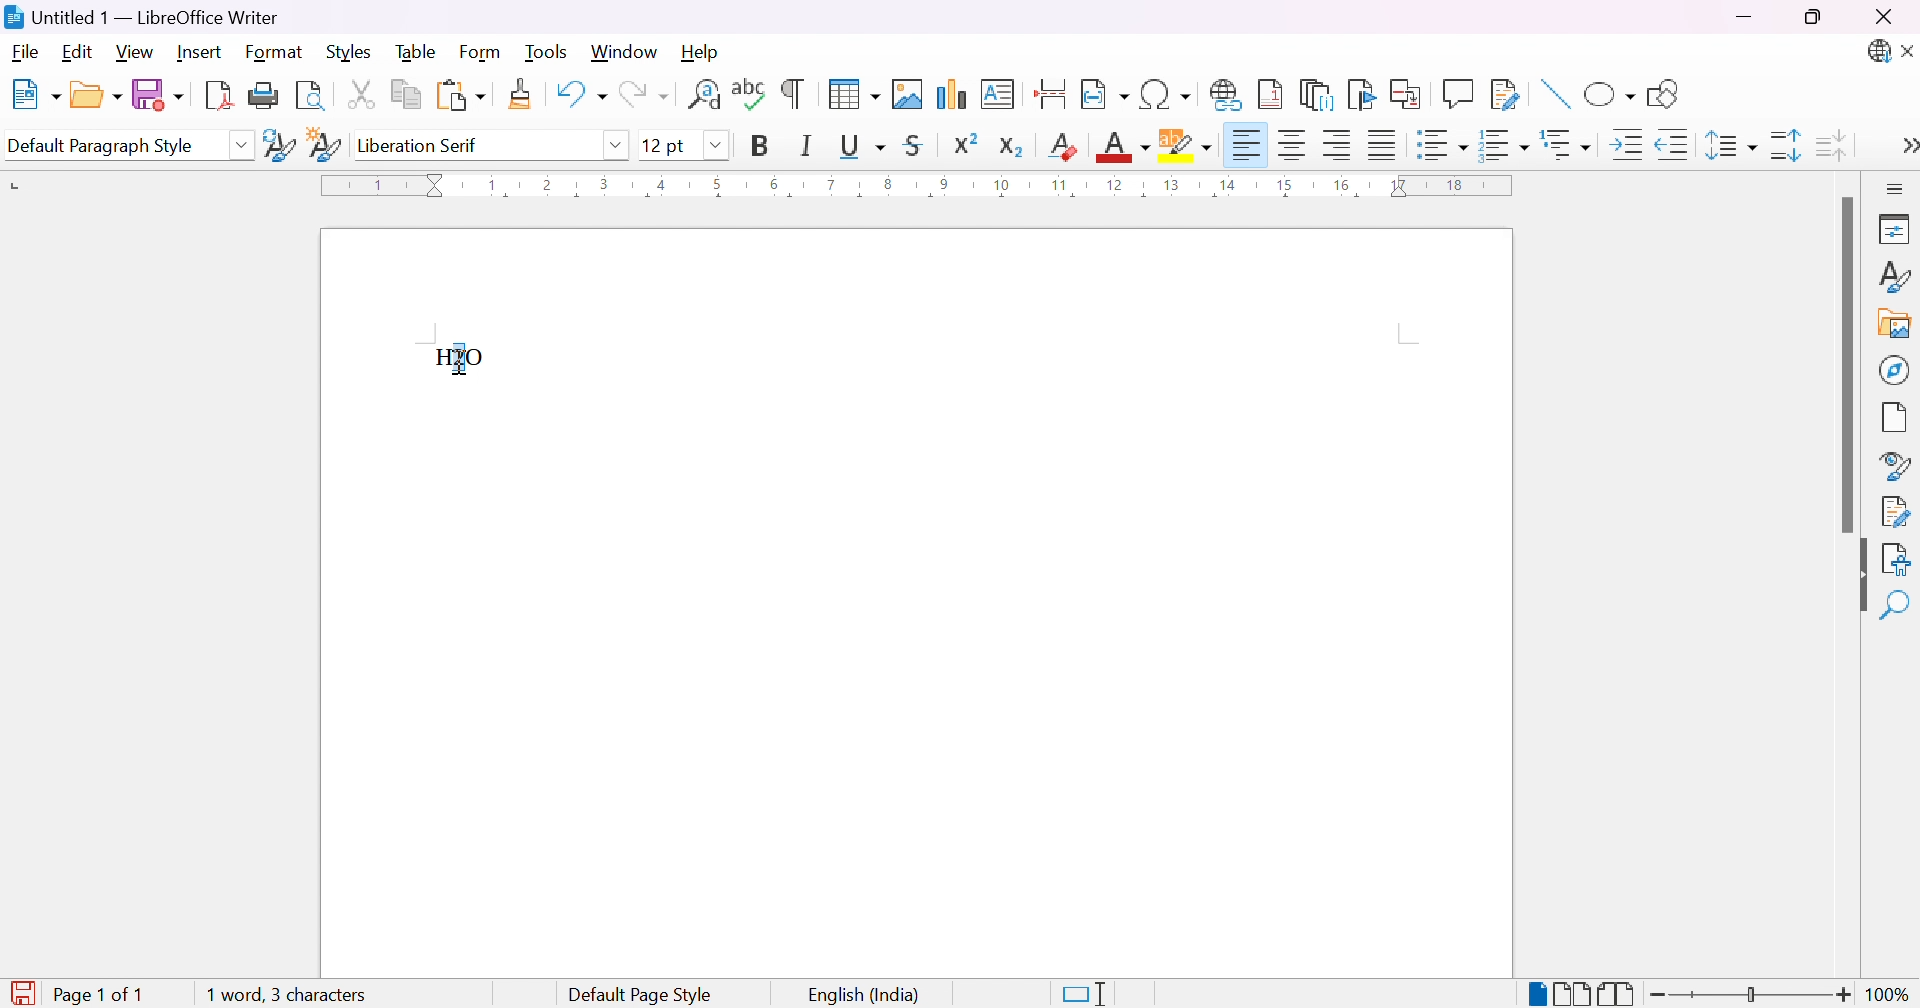 The image size is (1920, 1008). I want to click on Superscript, so click(964, 143).